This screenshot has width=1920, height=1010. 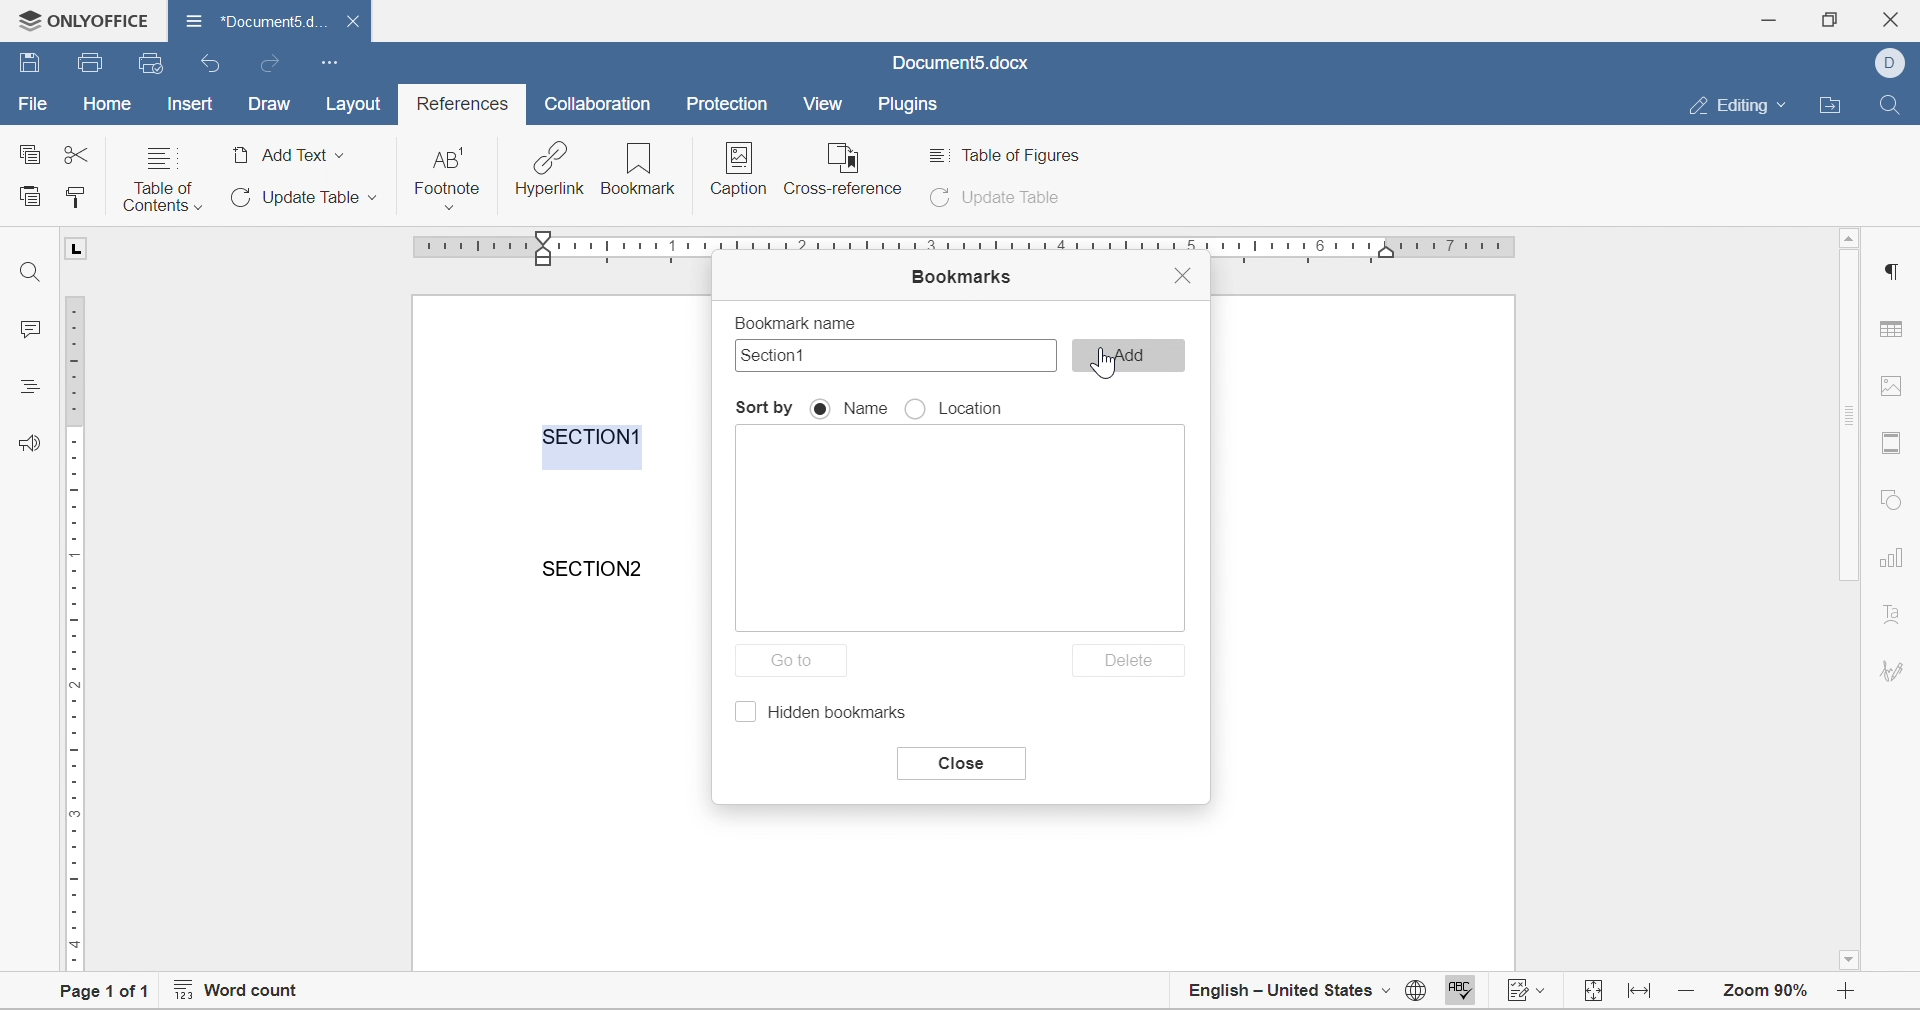 What do you see at coordinates (1689, 989) in the screenshot?
I see `zoom in` at bounding box center [1689, 989].